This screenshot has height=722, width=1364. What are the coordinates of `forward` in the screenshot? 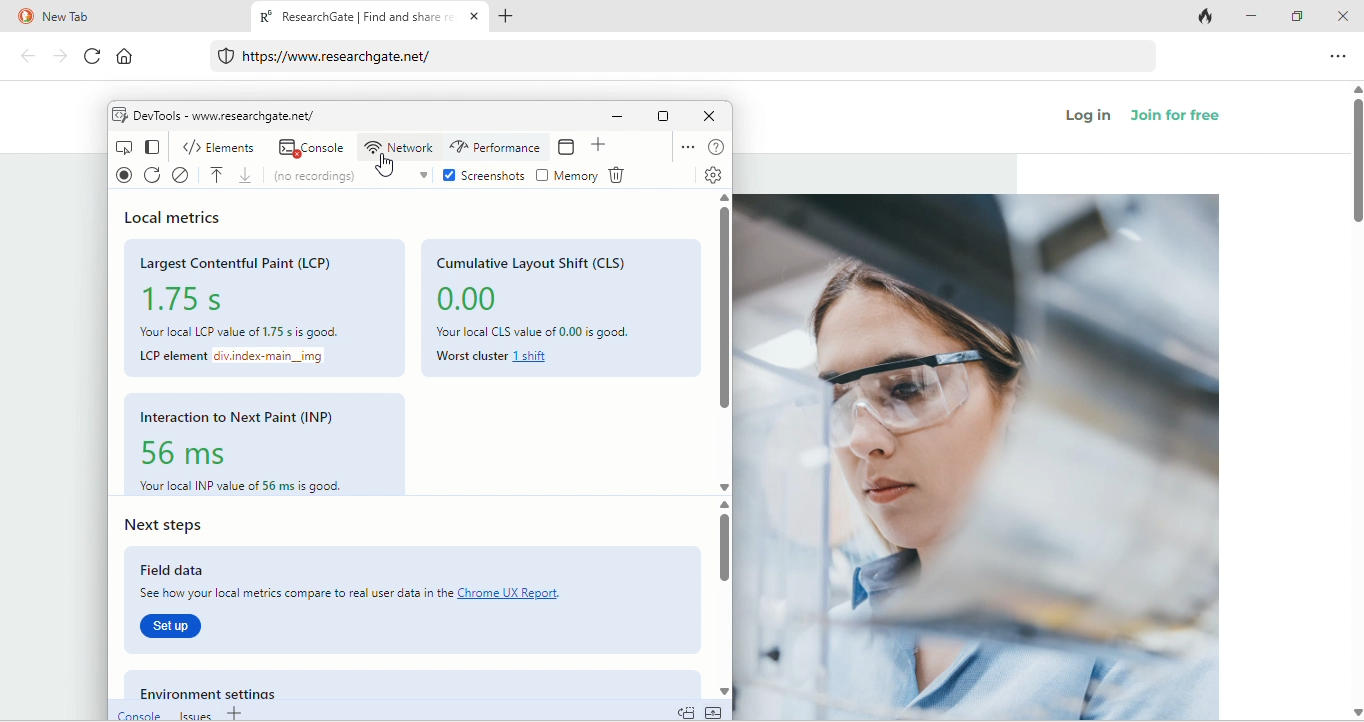 It's located at (58, 56).